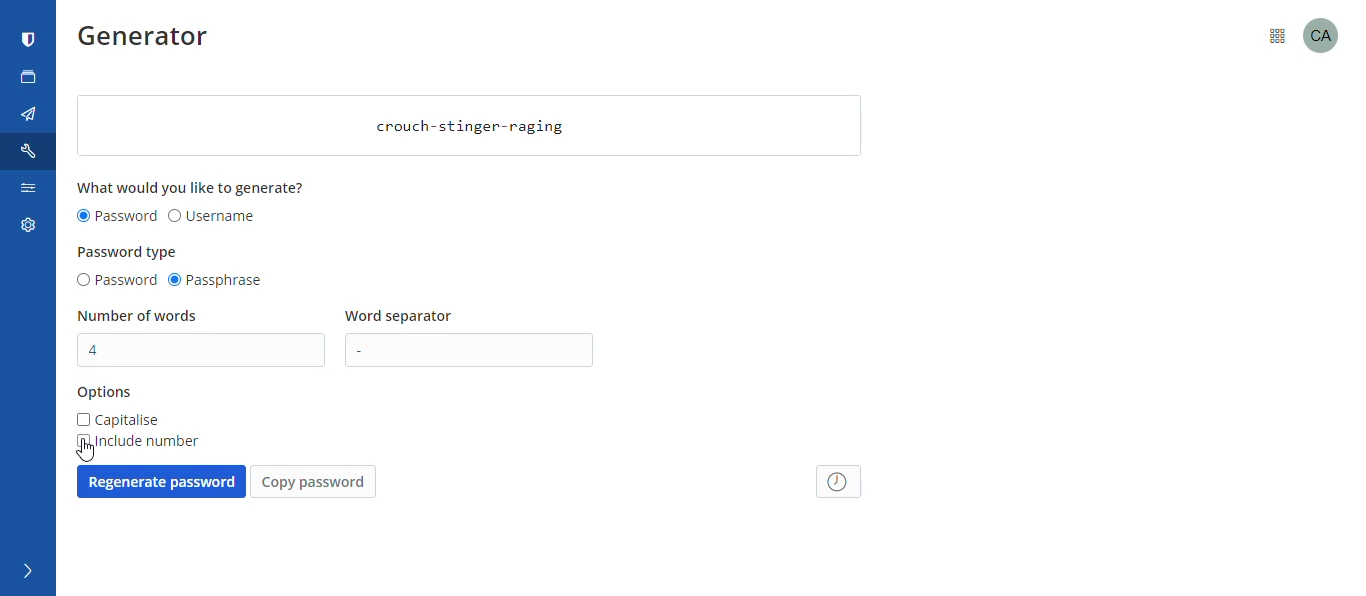 The height and width of the screenshot is (596, 1366). I want to click on generator, so click(150, 40).